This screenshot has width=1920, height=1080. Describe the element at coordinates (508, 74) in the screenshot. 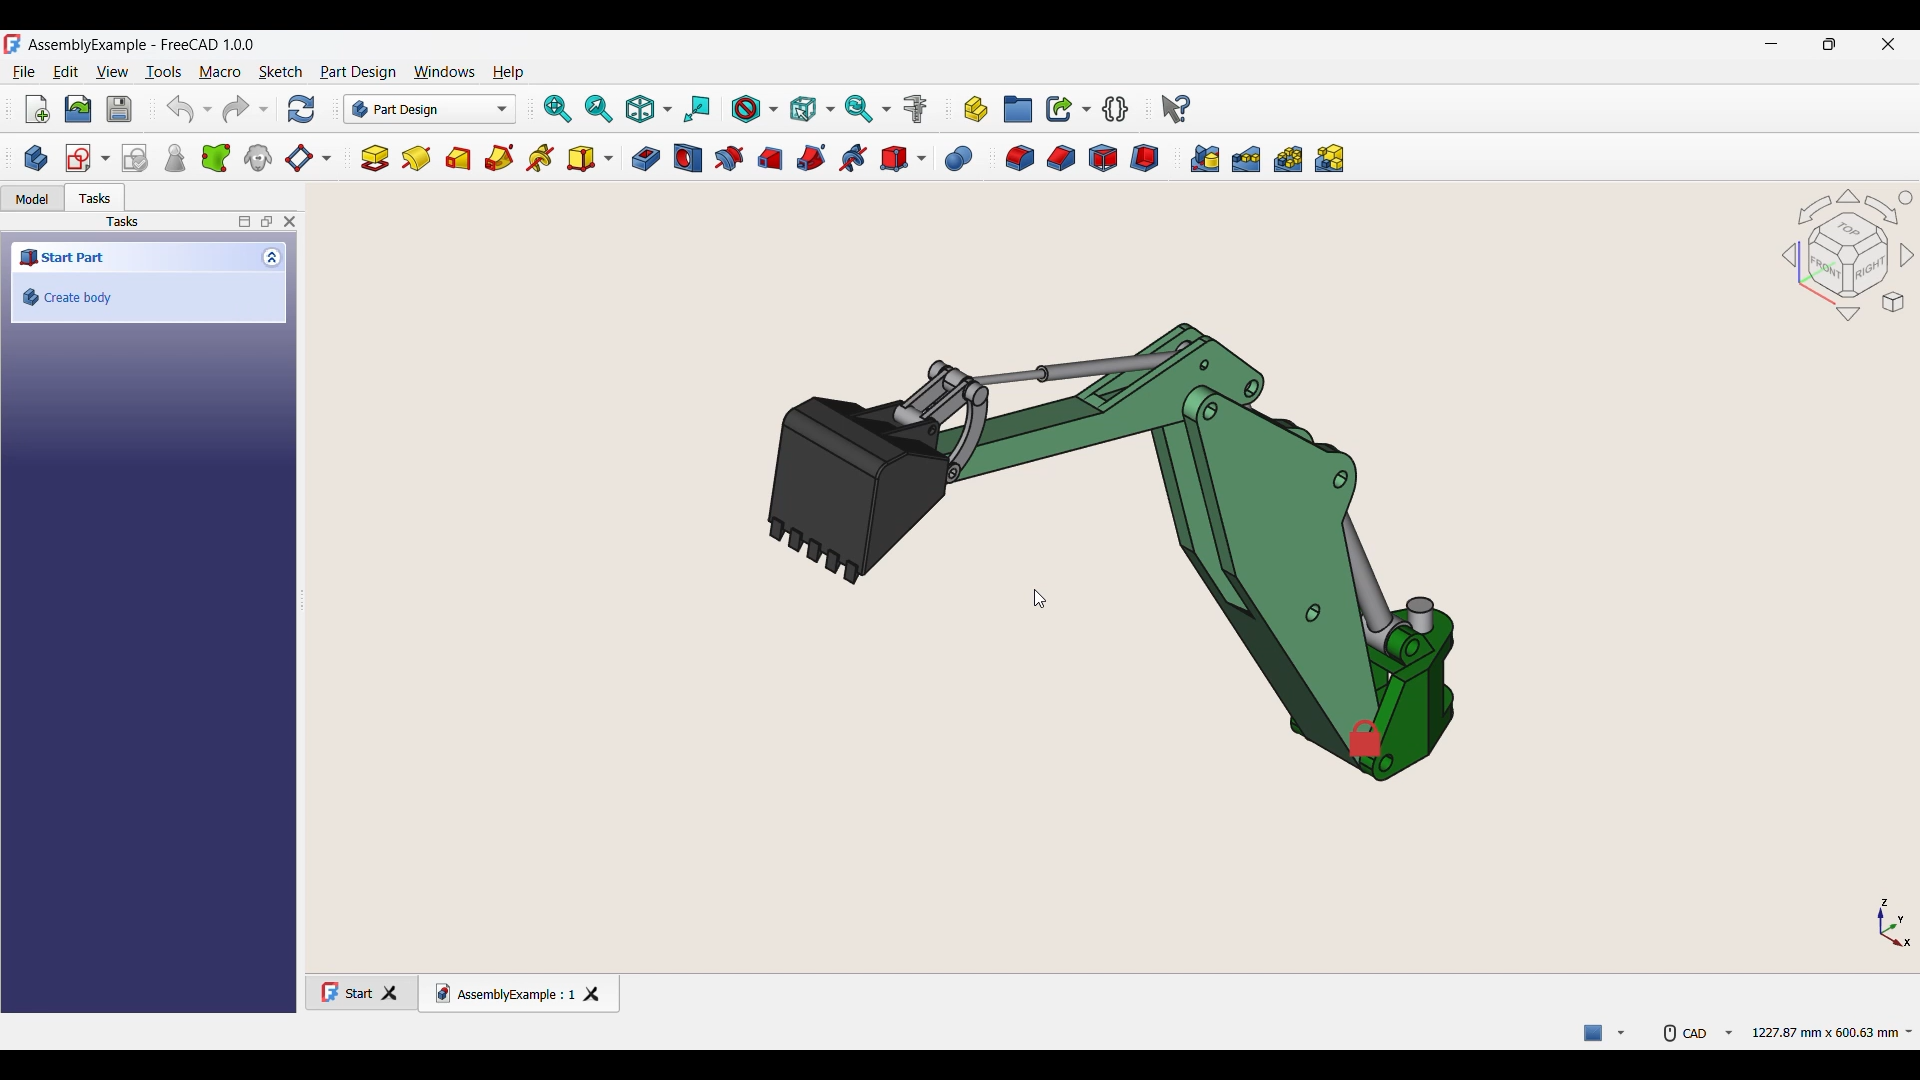

I see `Help menu` at that location.